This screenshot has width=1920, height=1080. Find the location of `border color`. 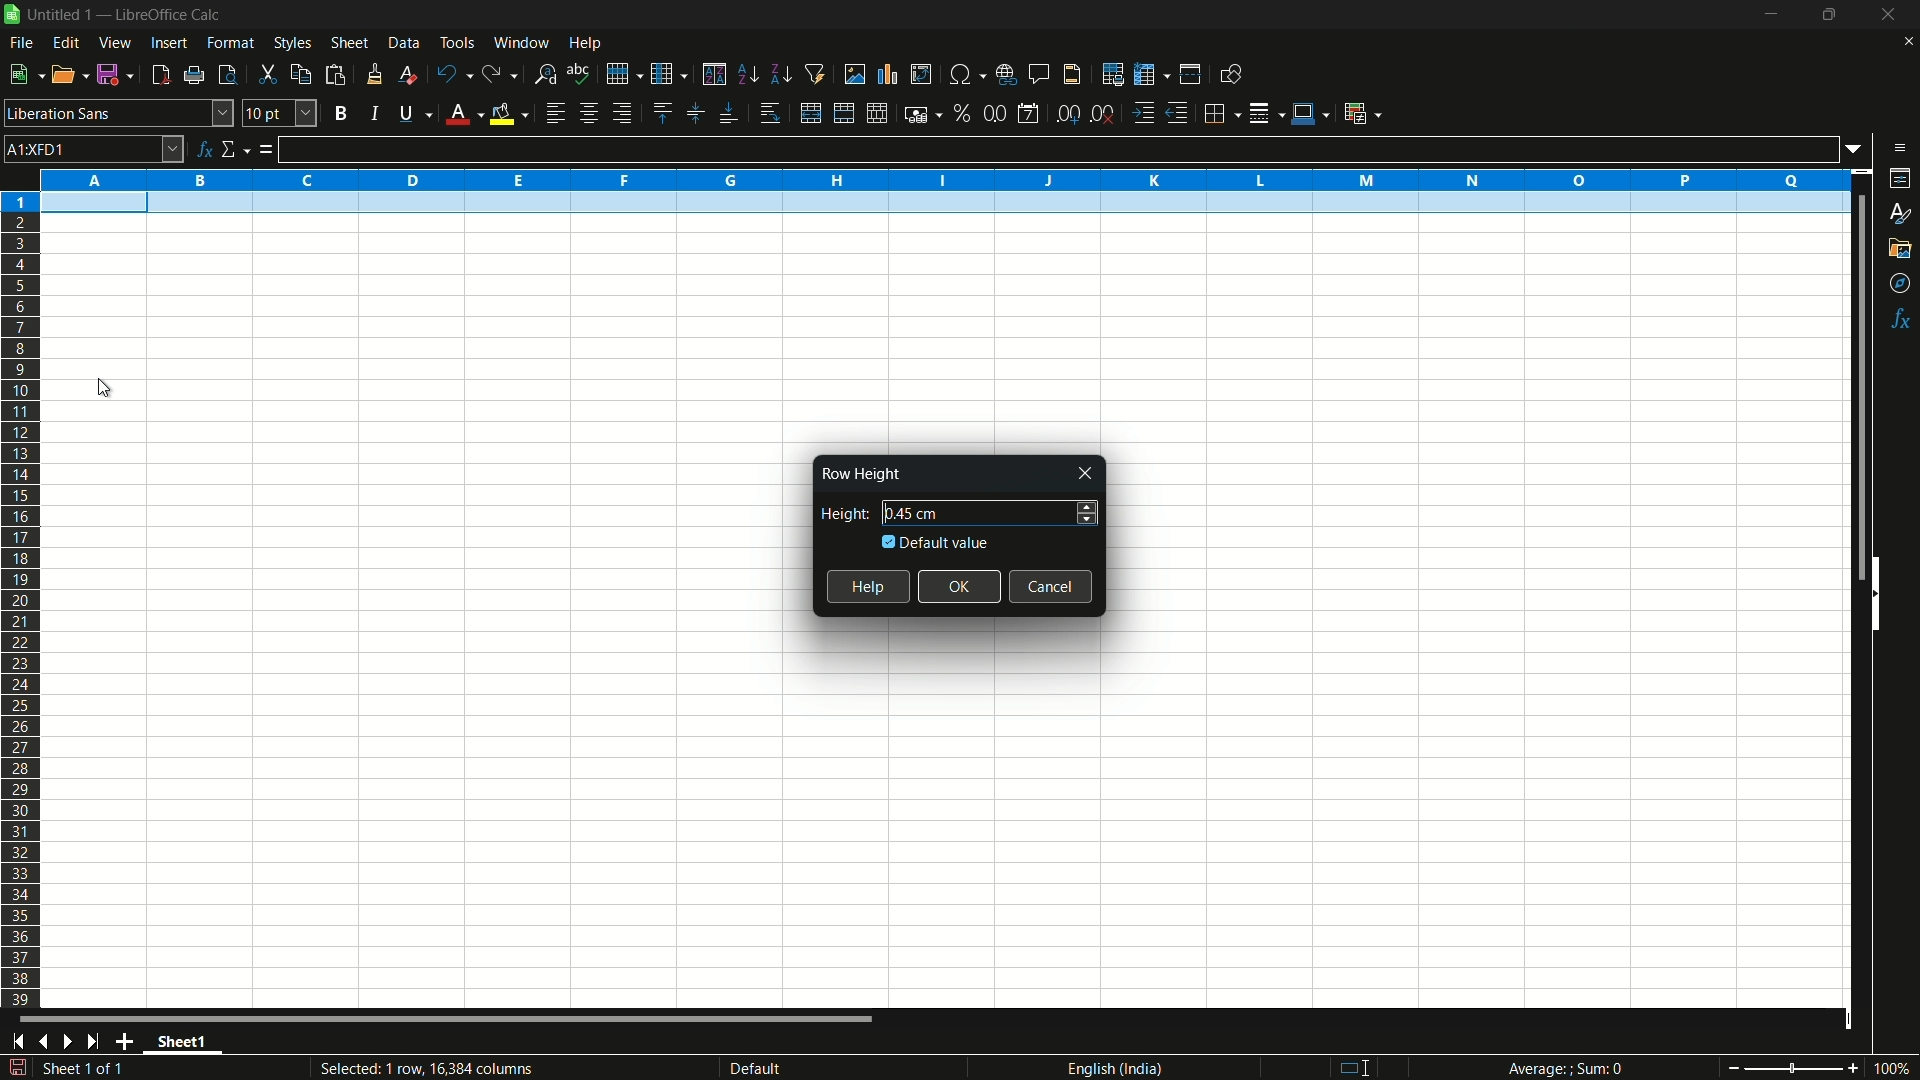

border color is located at coordinates (1310, 110).